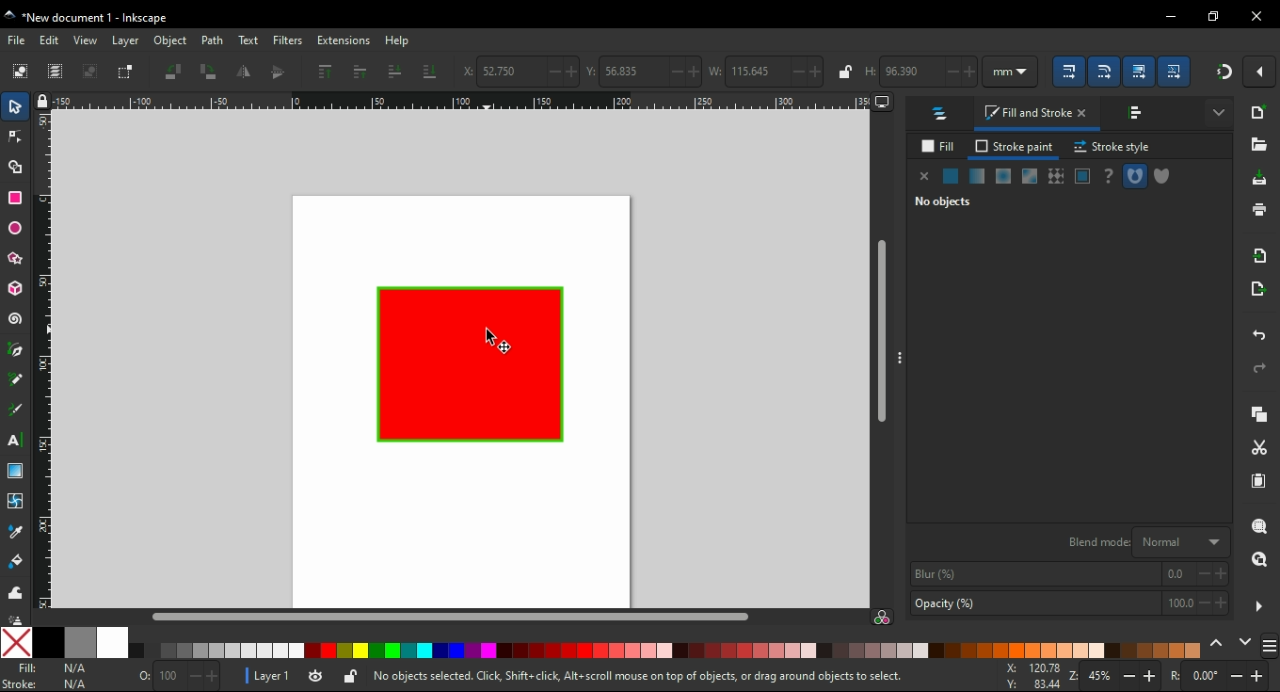 Image resolution: width=1280 pixels, height=692 pixels. What do you see at coordinates (15, 106) in the screenshot?
I see `select` at bounding box center [15, 106].